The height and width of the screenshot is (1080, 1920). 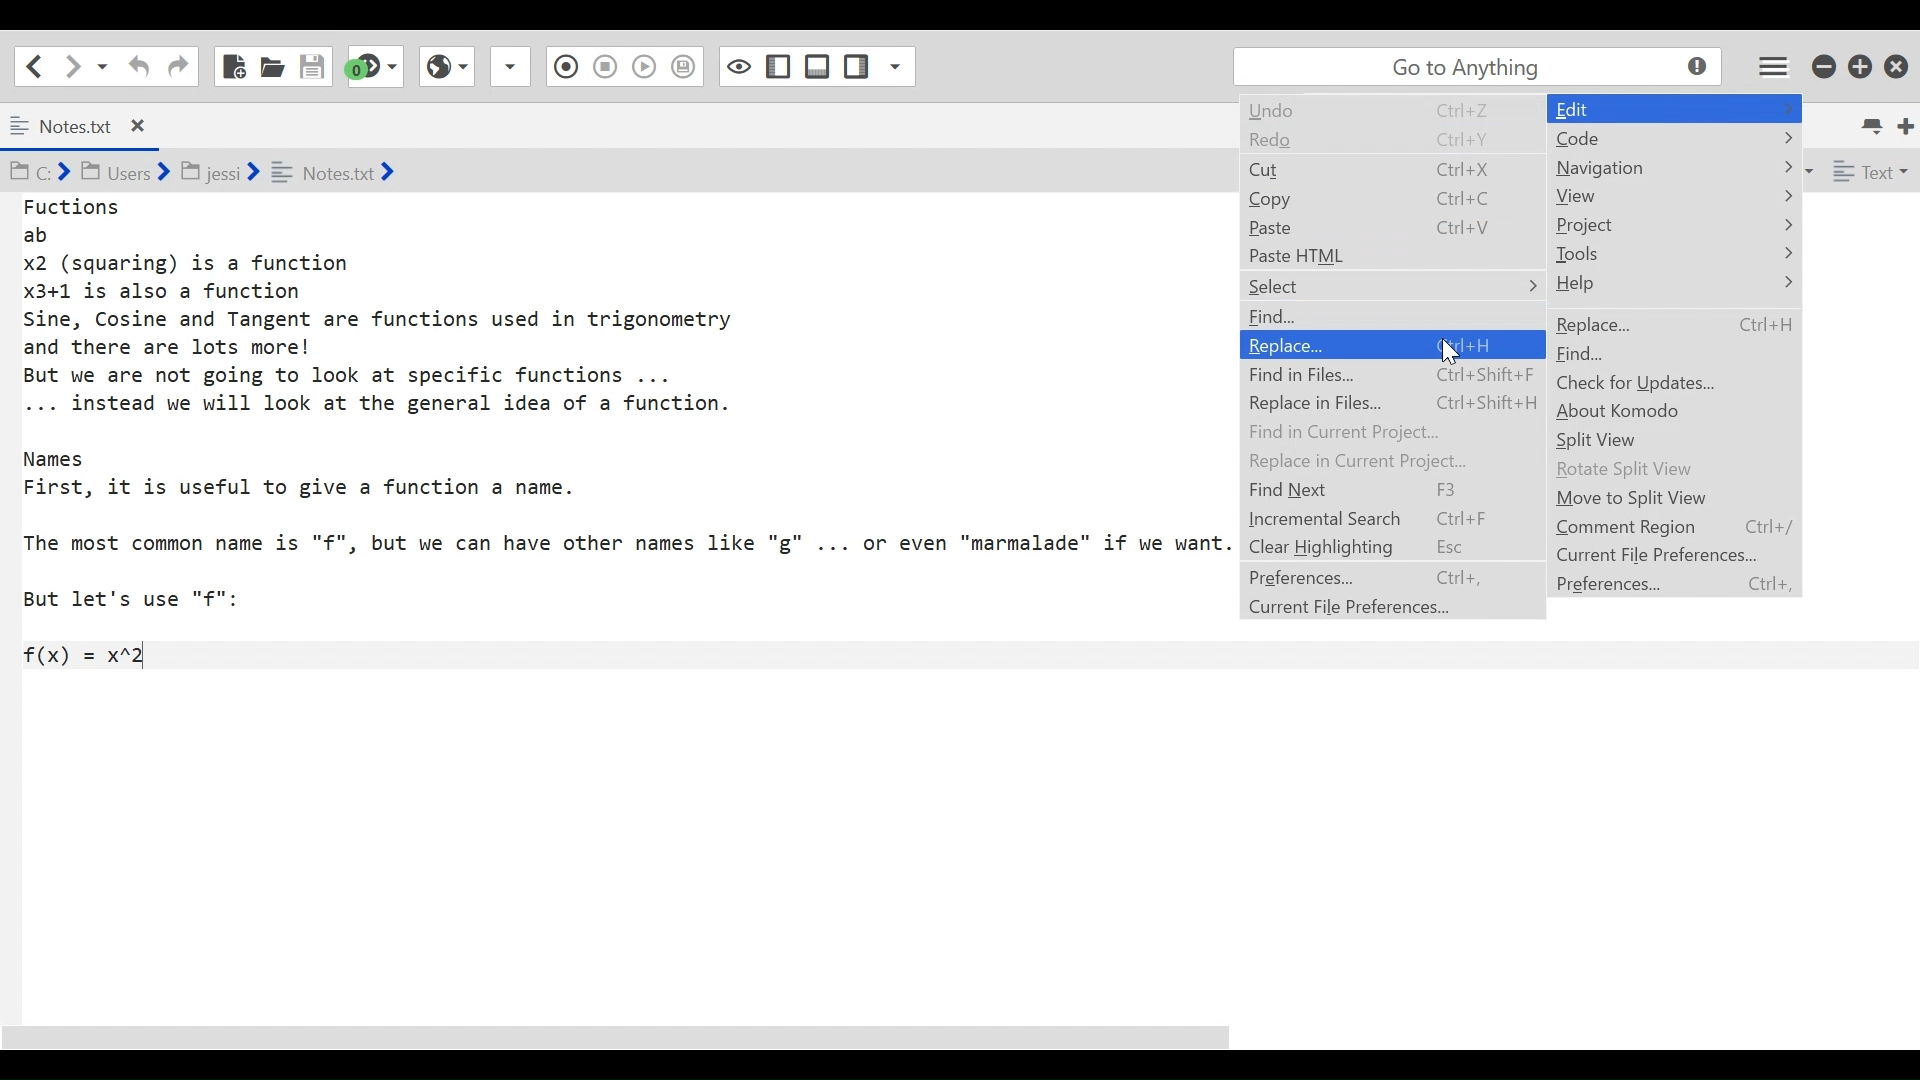 What do you see at coordinates (1653, 499) in the screenshot?
I see `Move to Split View` at bounding box center [1653, 499].